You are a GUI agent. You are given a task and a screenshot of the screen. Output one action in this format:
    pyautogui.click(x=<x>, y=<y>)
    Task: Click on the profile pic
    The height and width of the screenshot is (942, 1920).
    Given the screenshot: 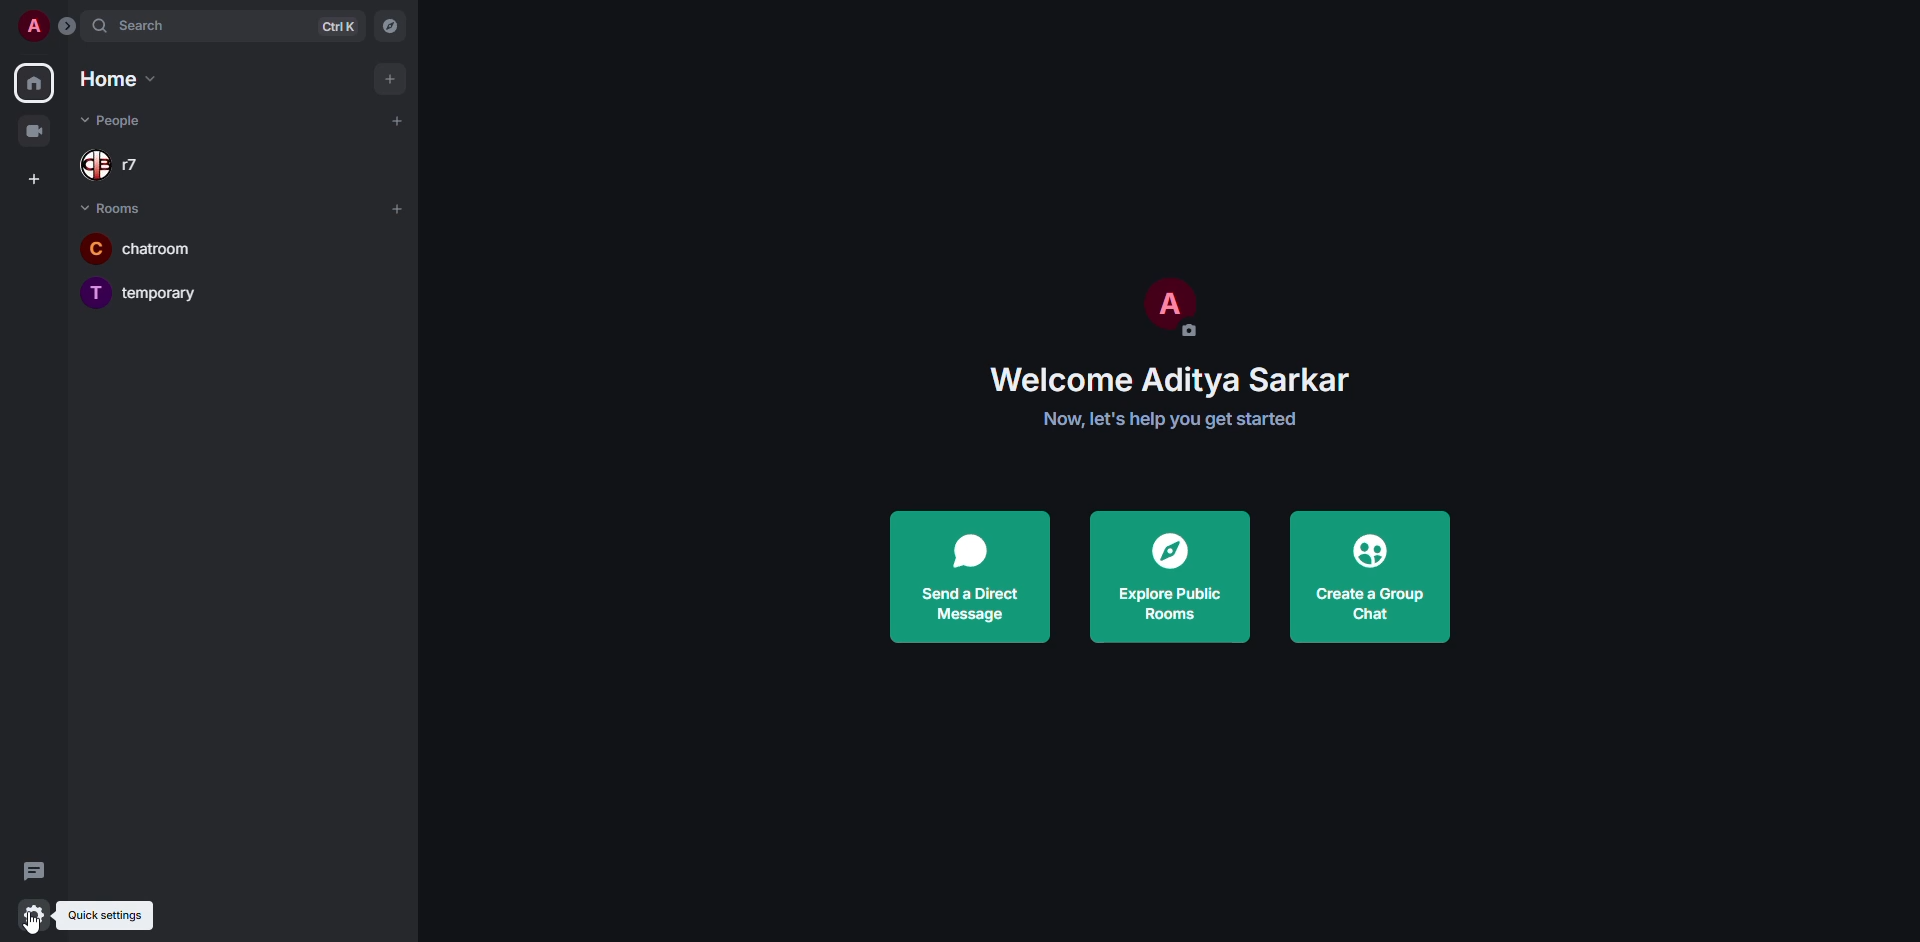 What is the action you would take?
    pyautogui.click(x=1166, y=307)
    